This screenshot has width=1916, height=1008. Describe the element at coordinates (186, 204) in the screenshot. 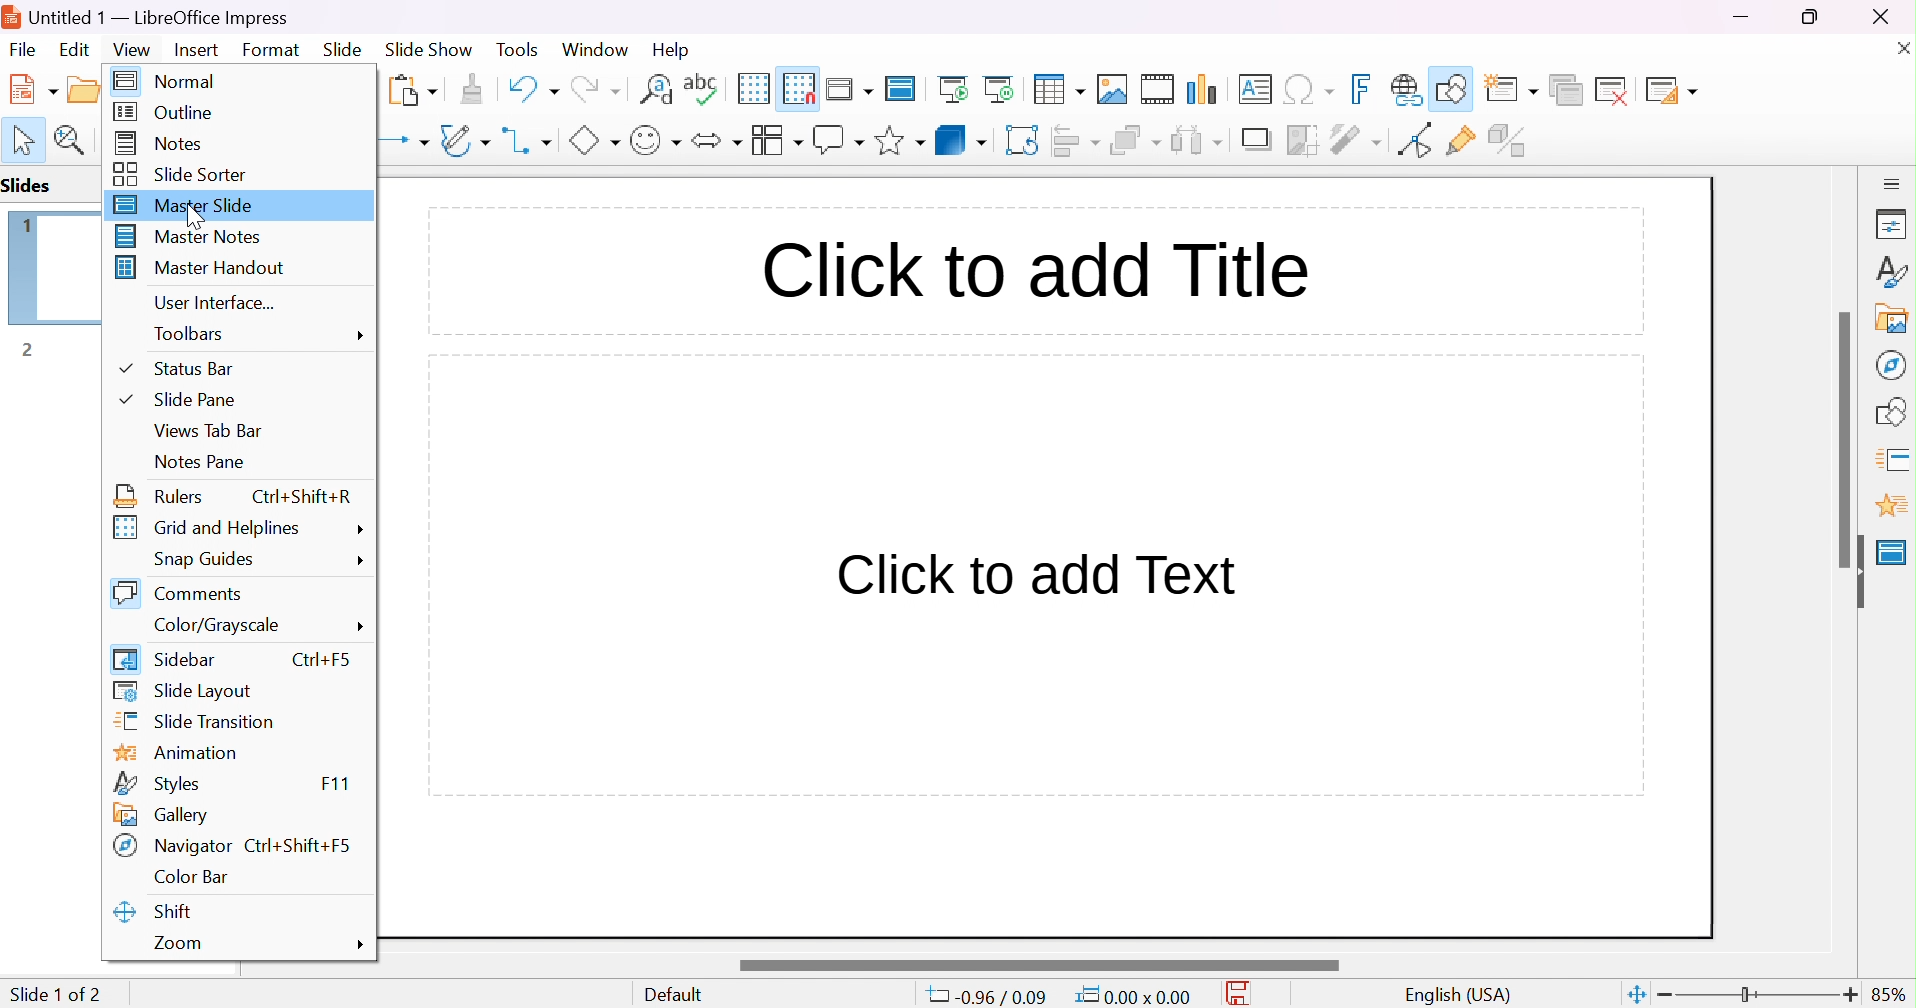

I see `master slide` at that location.